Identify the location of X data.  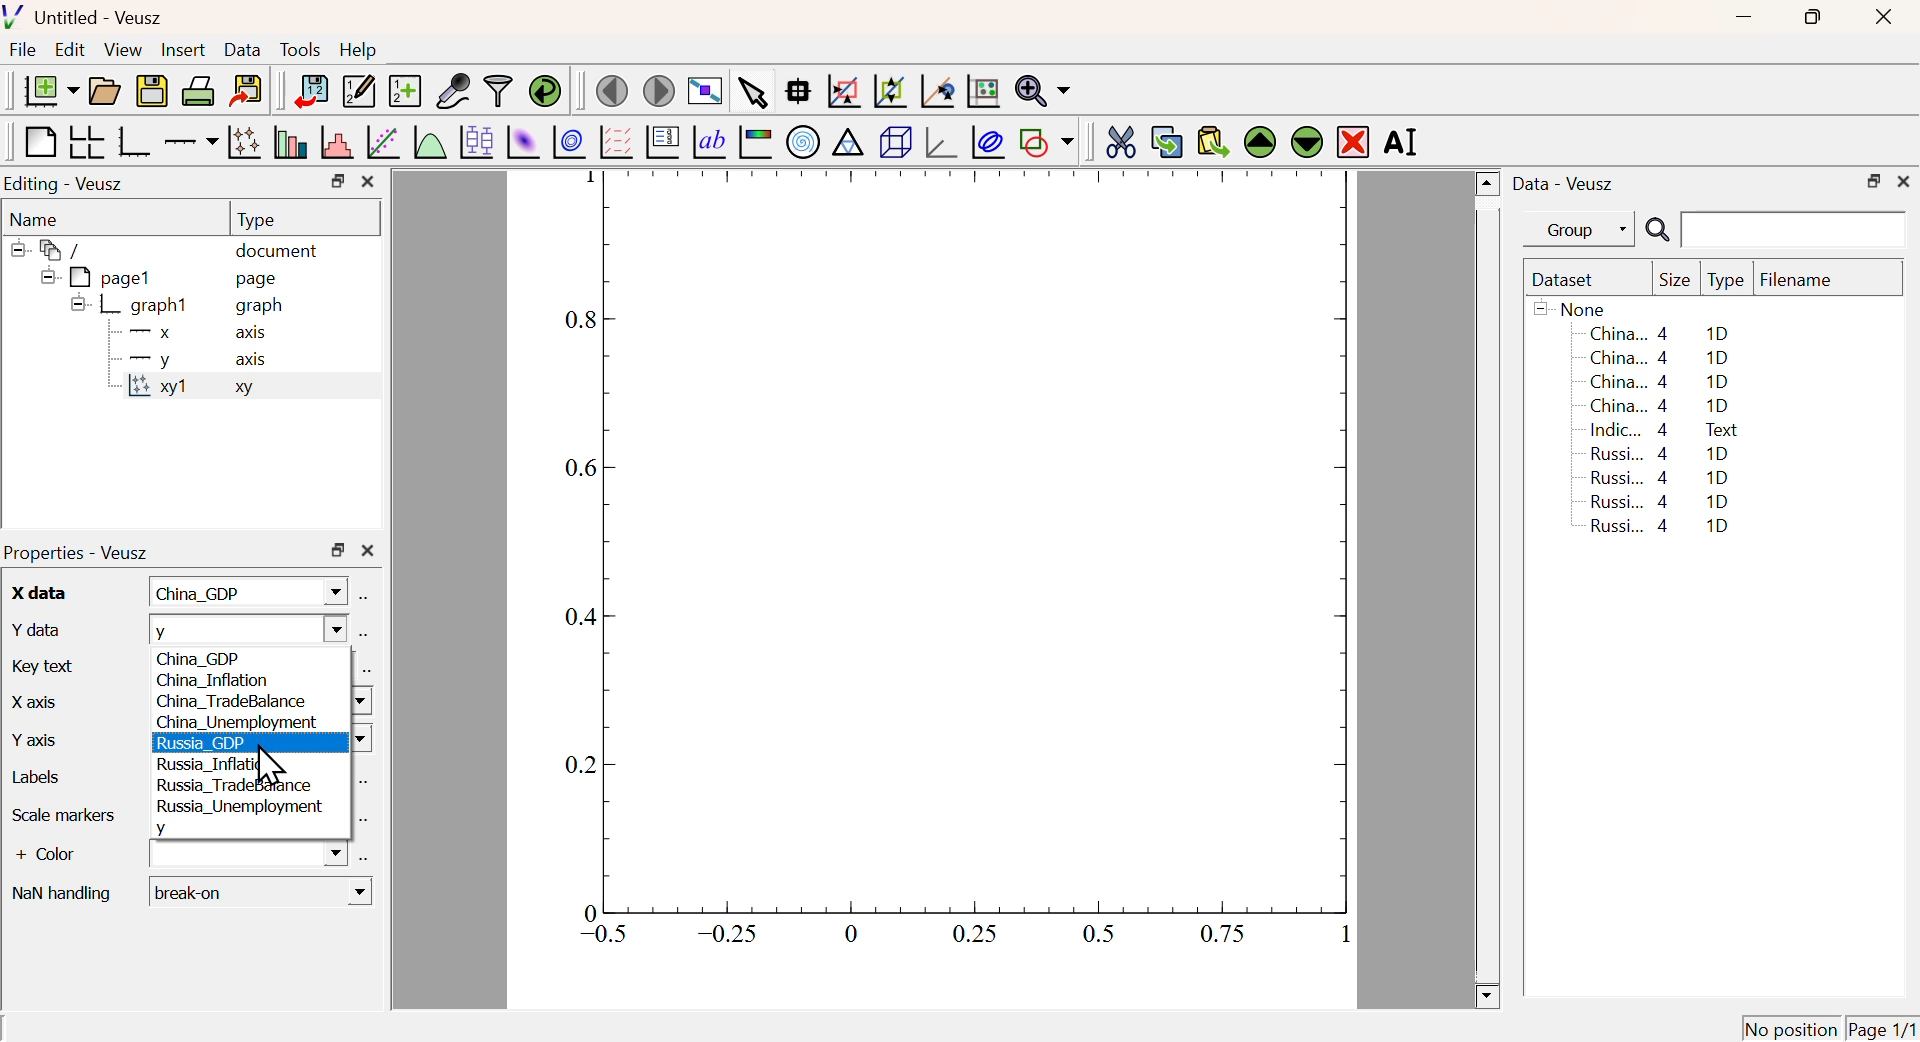
(34, 590).